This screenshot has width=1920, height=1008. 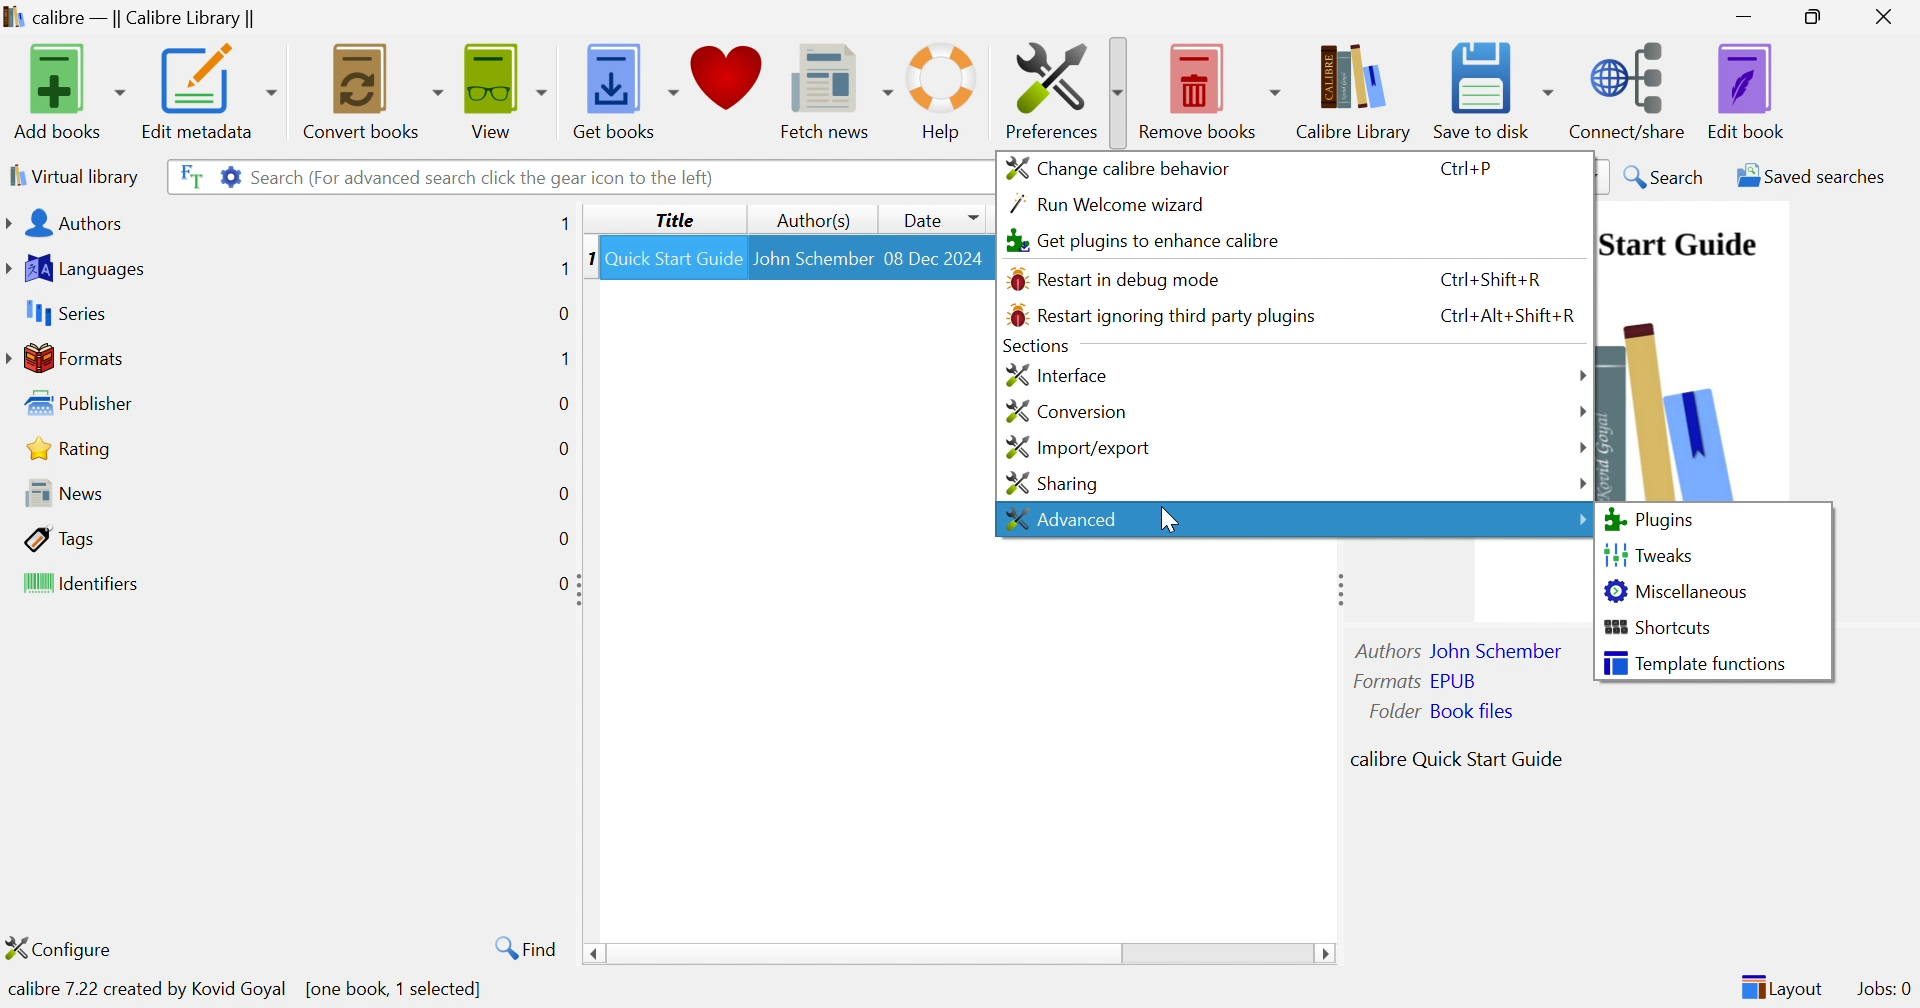 What do you see at coordinates (1889, 16) in the screenshot?
I see `Close` at bounding box center [1889, 16].